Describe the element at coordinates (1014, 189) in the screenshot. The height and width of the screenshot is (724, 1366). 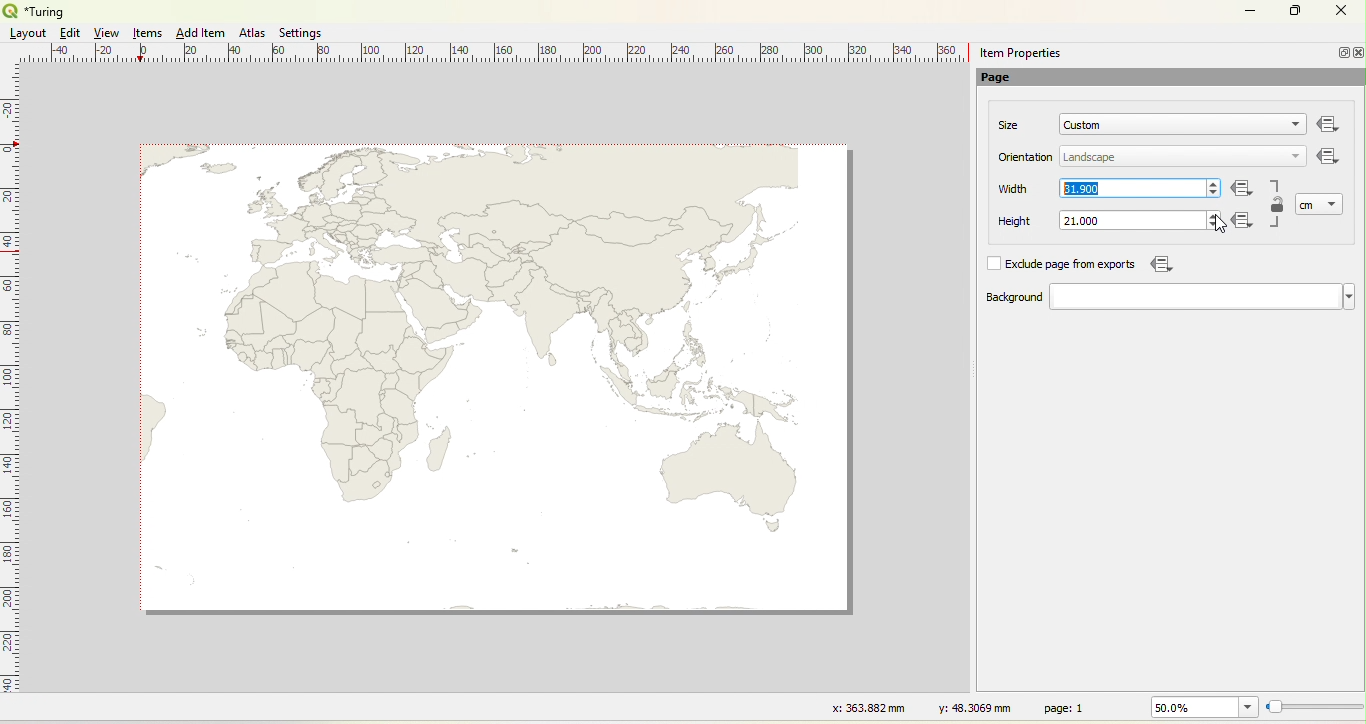
I see `Width` at that location.